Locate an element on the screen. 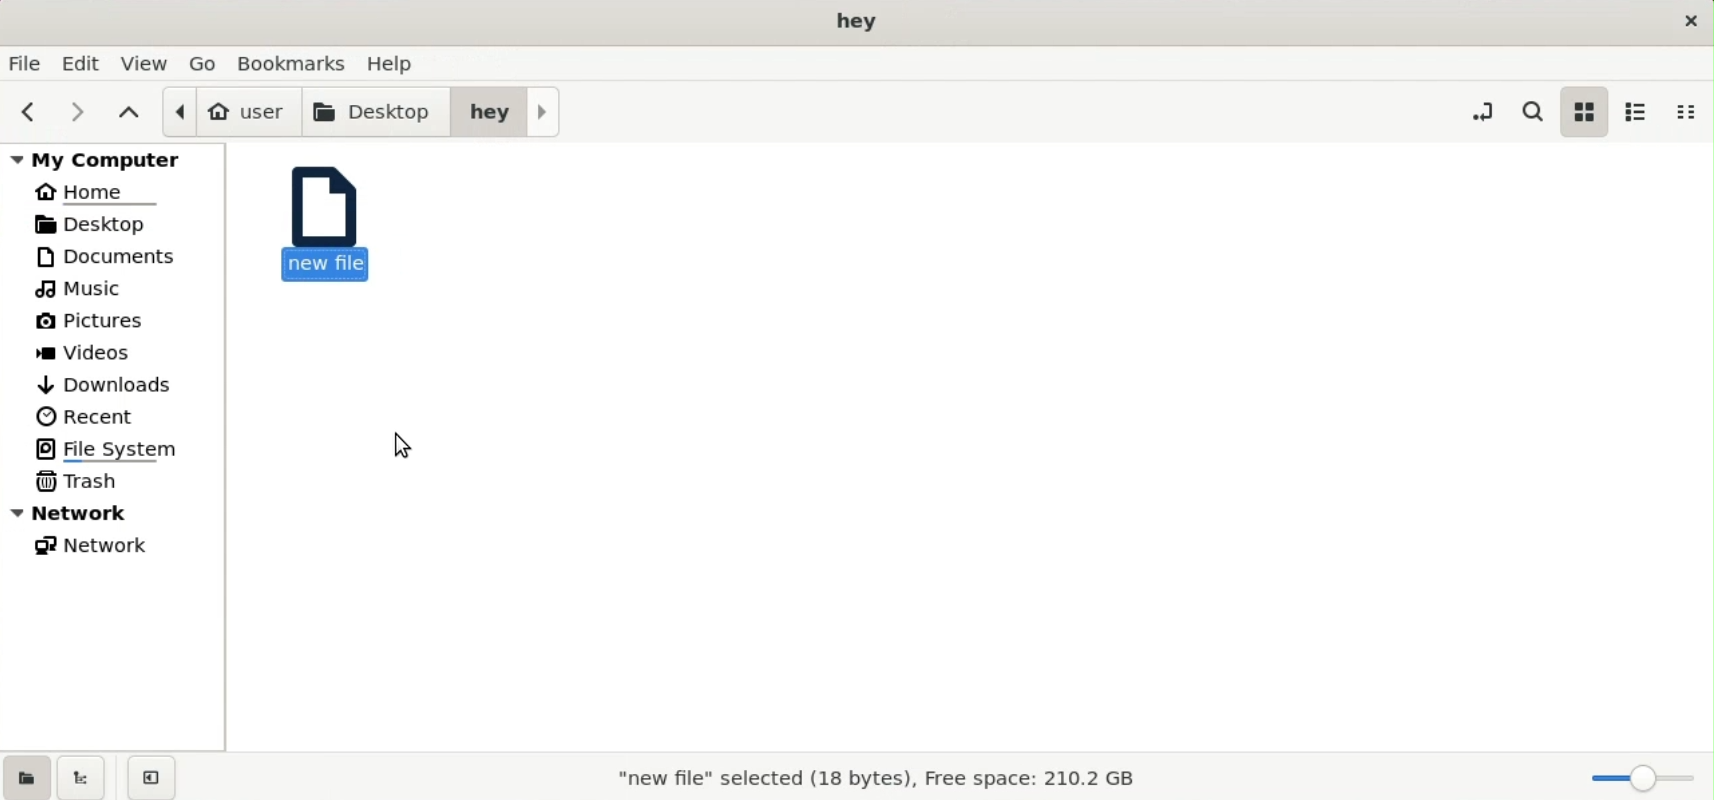 The height and width of the screenshot is (800, 1714). hey is located at coordinates (506, 110).